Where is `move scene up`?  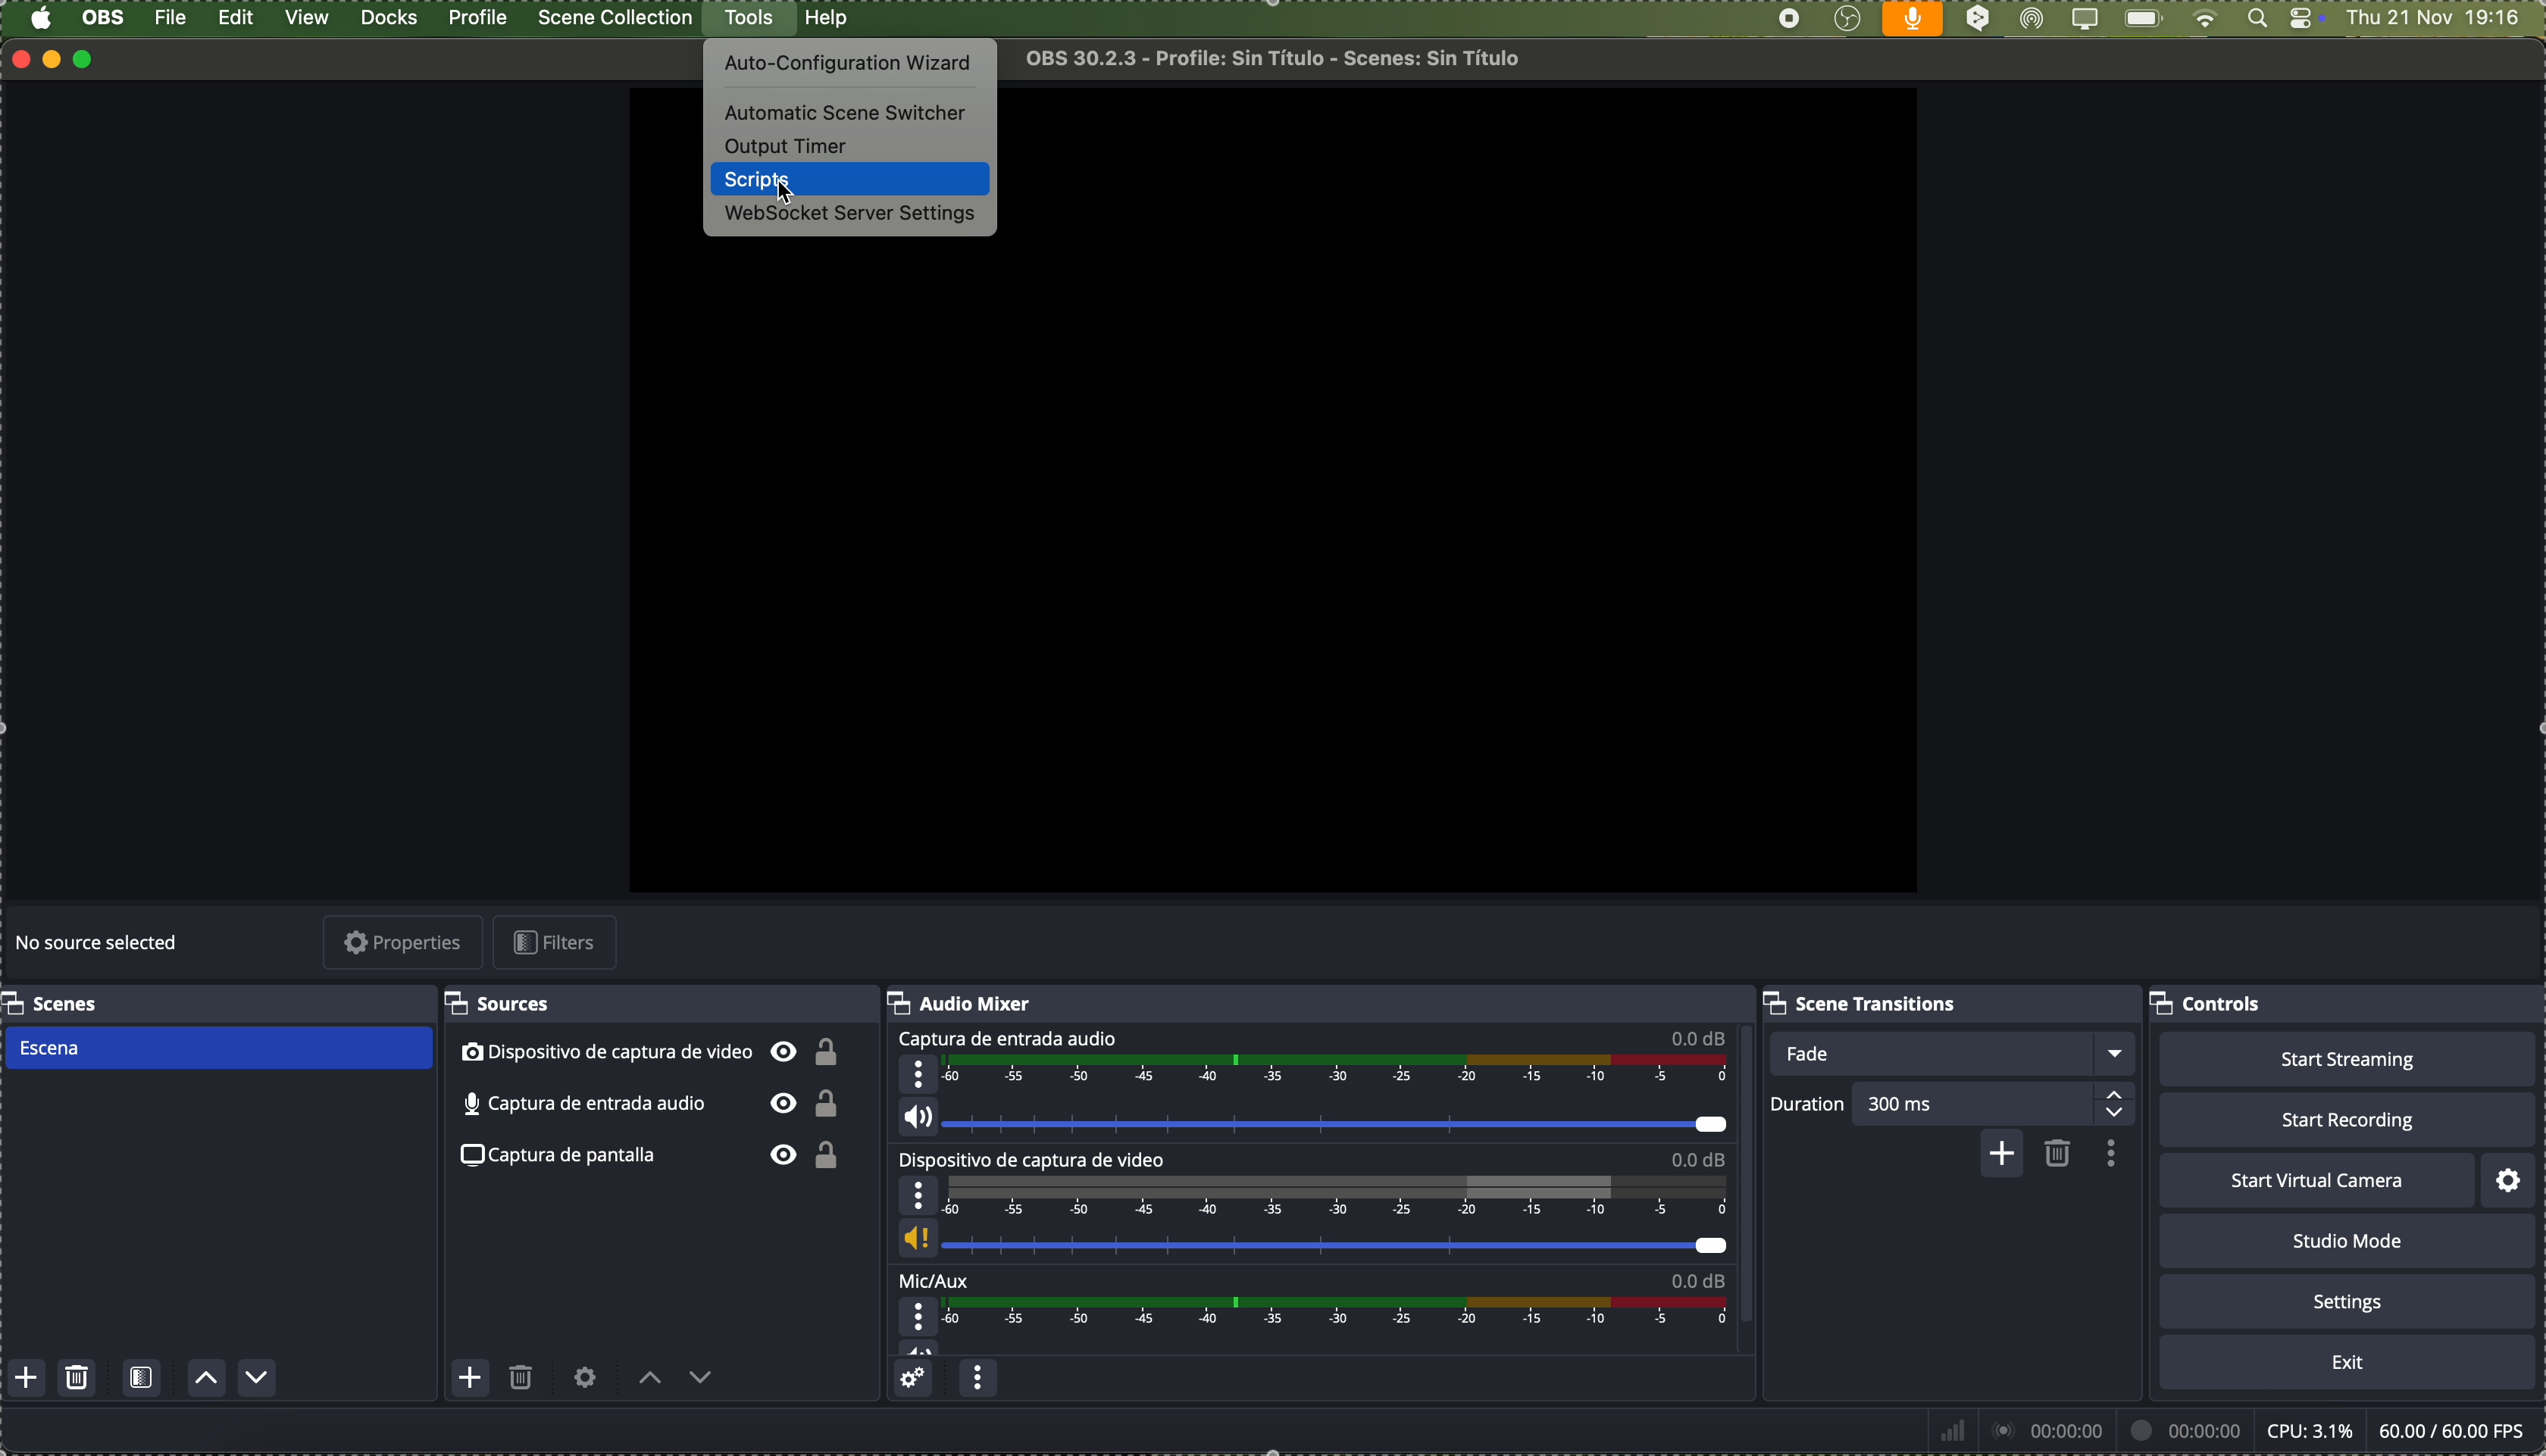
move scene up is located at coordinates (208, 1380).